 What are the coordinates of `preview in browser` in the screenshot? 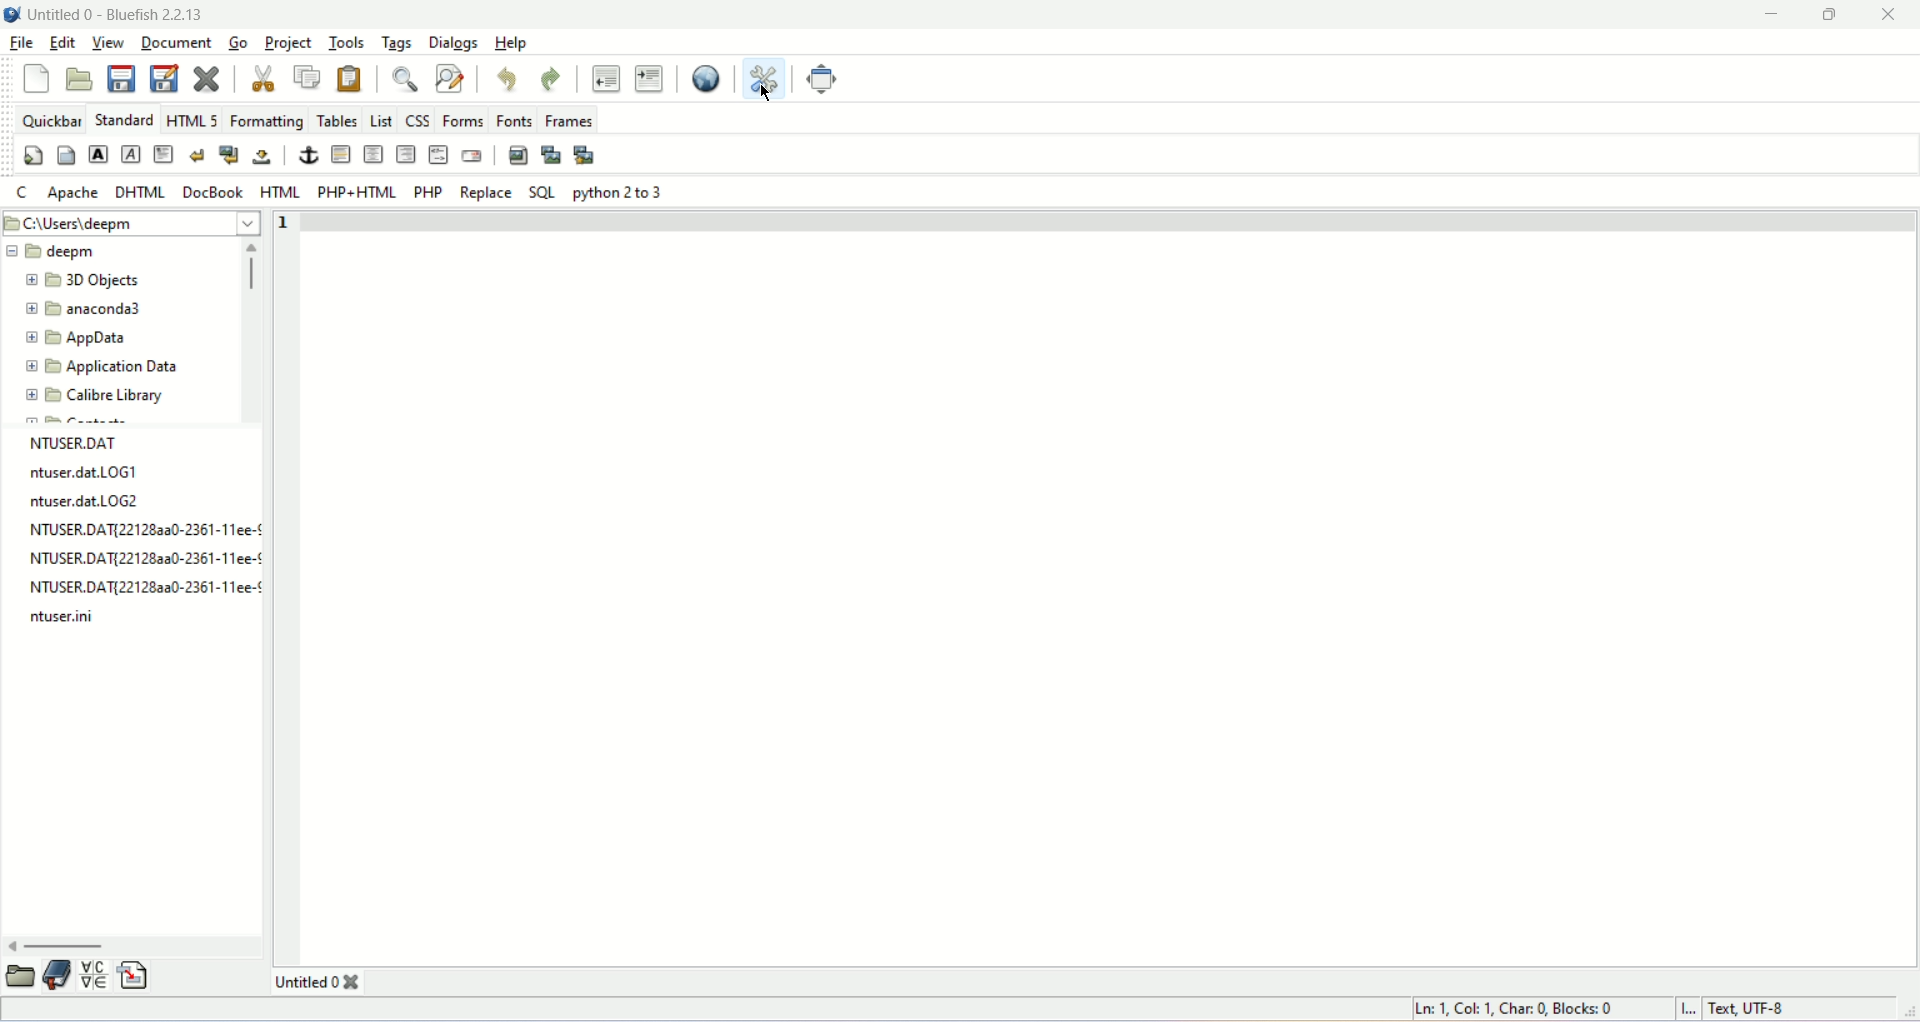 It's located at (704, 76).